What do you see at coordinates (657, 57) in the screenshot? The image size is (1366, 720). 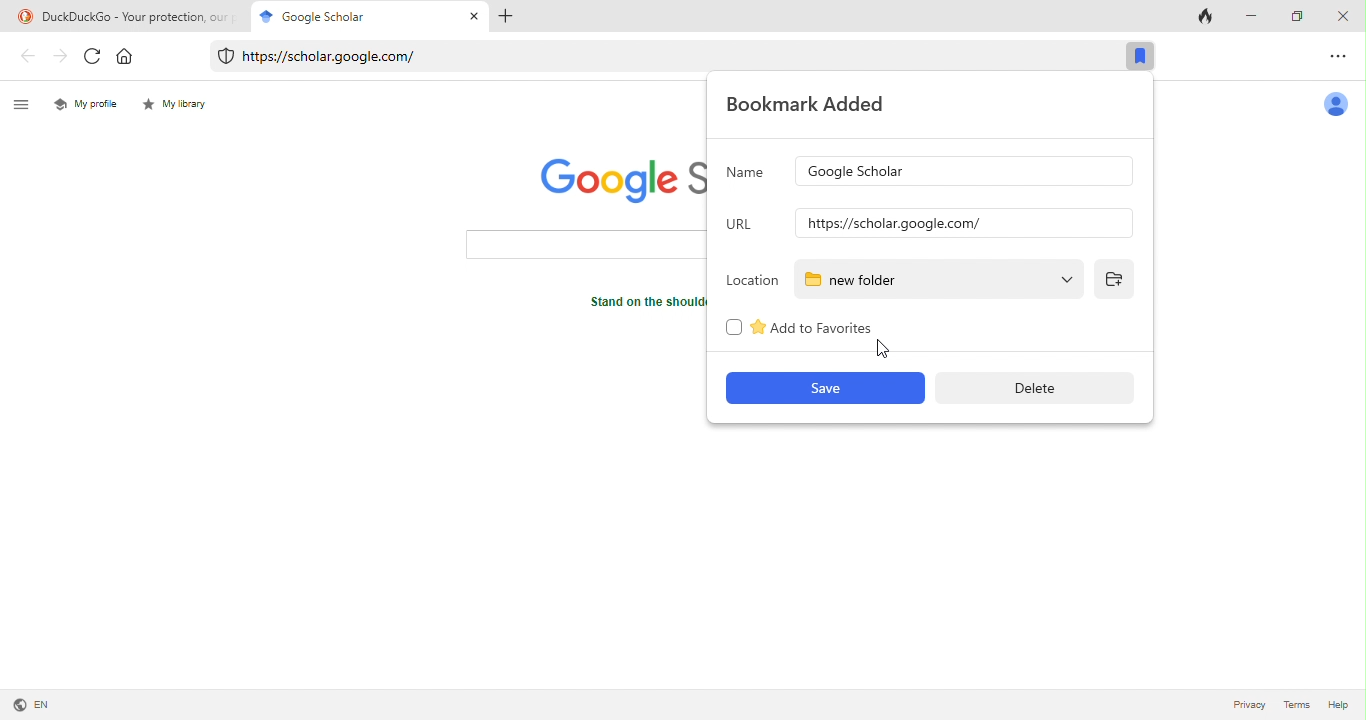 I see `web link` at bounding box center [657, 57].